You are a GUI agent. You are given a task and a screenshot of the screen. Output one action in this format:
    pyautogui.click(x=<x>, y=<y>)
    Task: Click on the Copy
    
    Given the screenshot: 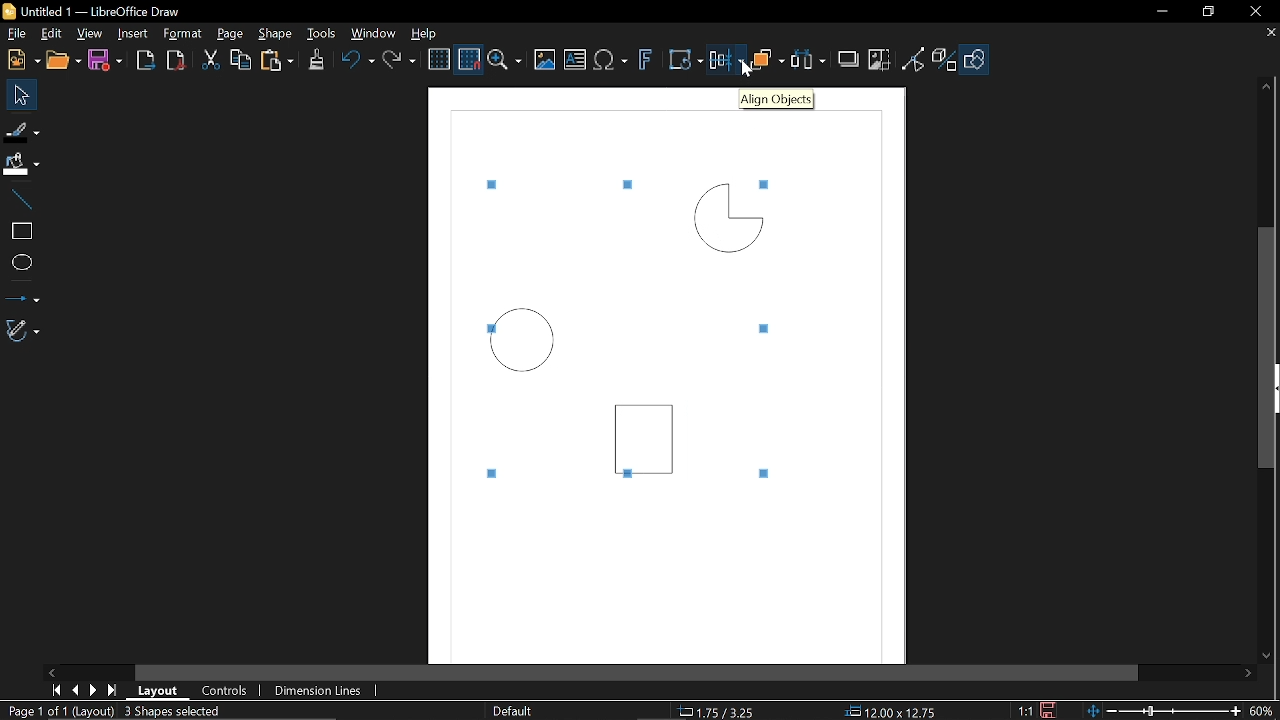 What is the action you would take?
    pyautogui.click(x=243, y=60)
    